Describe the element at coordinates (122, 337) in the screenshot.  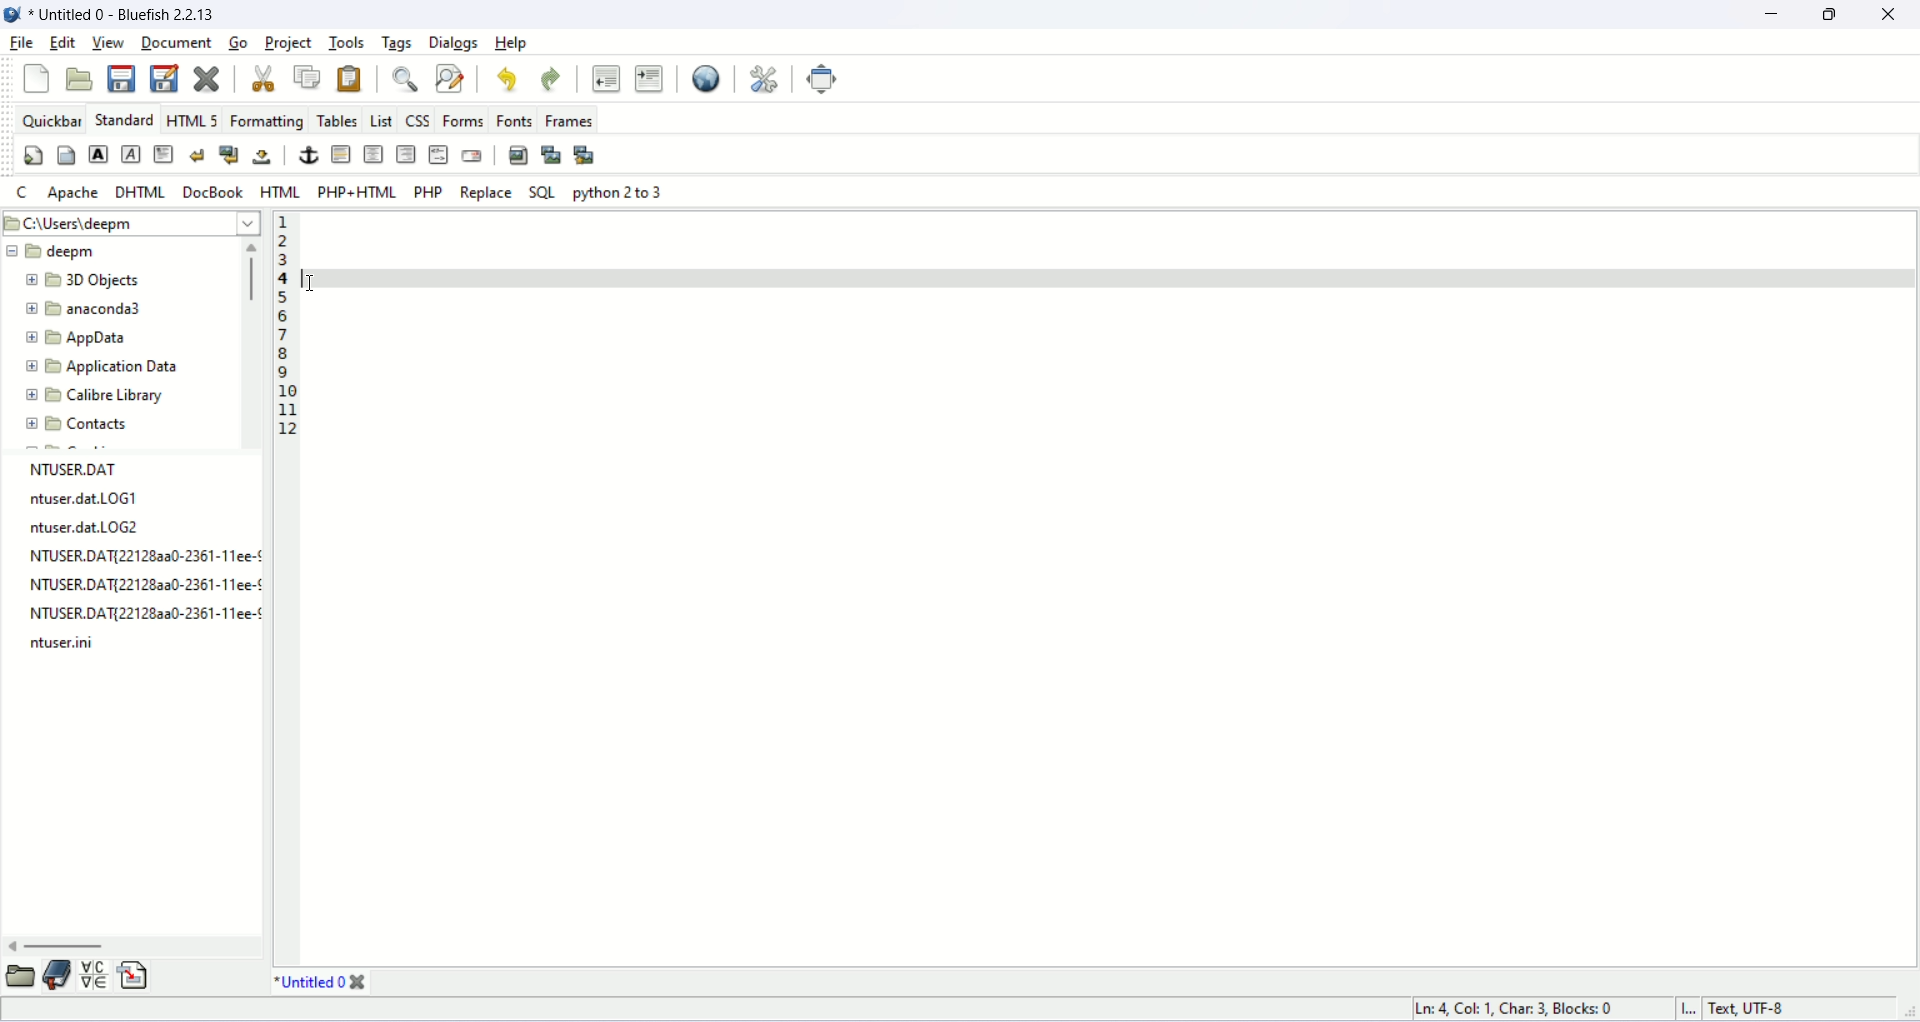
I see `folder name` at that location.